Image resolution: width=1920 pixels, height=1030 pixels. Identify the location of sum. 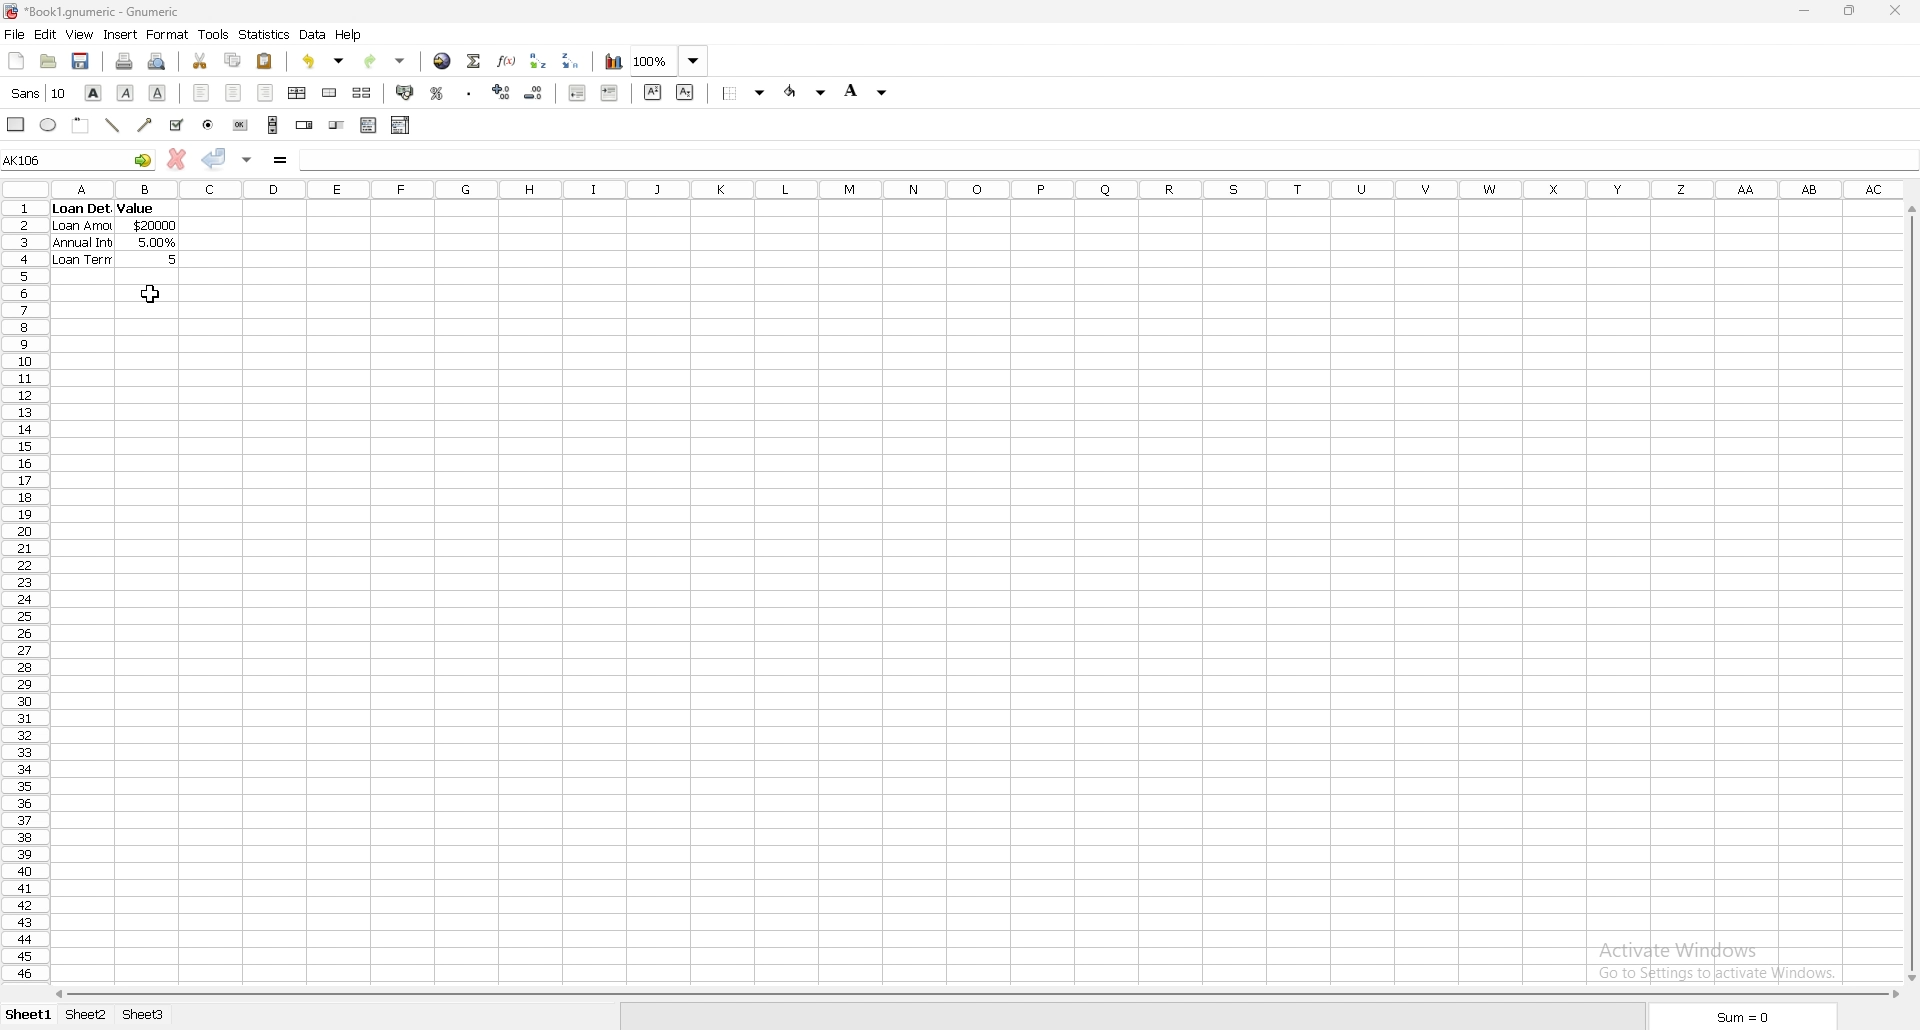
(1741, 1018).